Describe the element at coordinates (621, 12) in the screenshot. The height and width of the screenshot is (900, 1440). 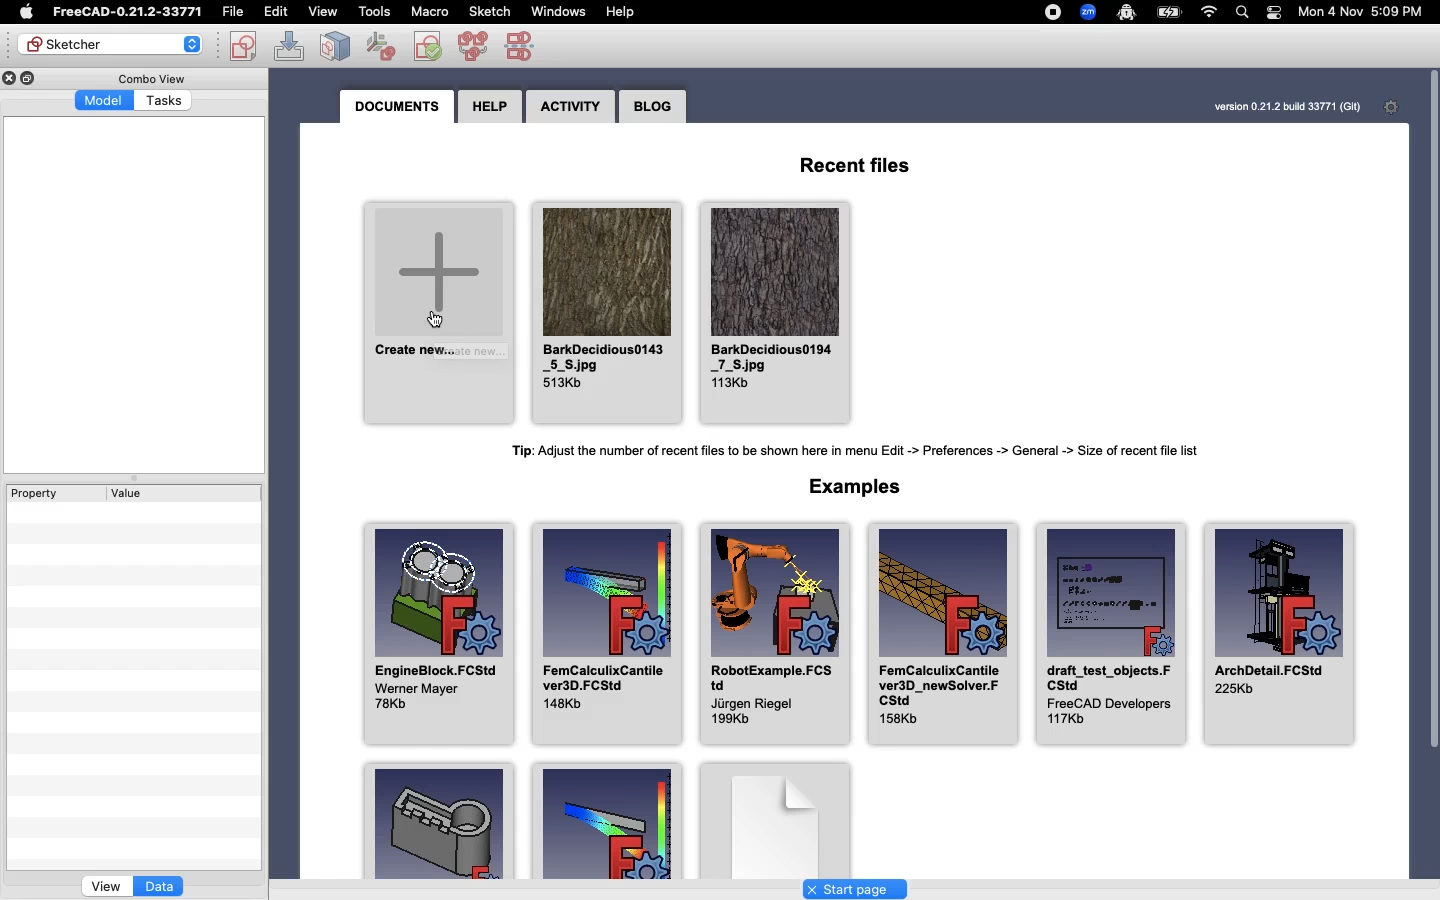
I see `Help` at that location.